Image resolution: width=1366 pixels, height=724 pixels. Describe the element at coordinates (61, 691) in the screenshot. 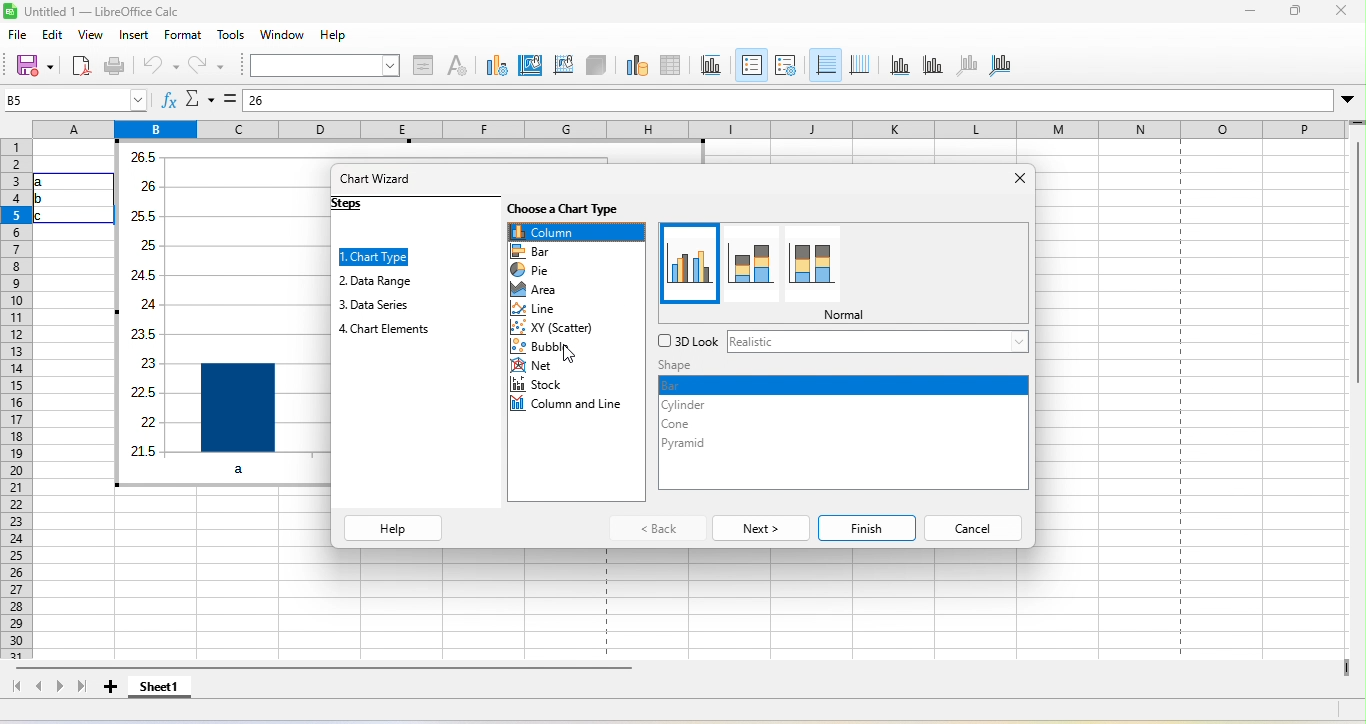

I see `next sheet` at that location.